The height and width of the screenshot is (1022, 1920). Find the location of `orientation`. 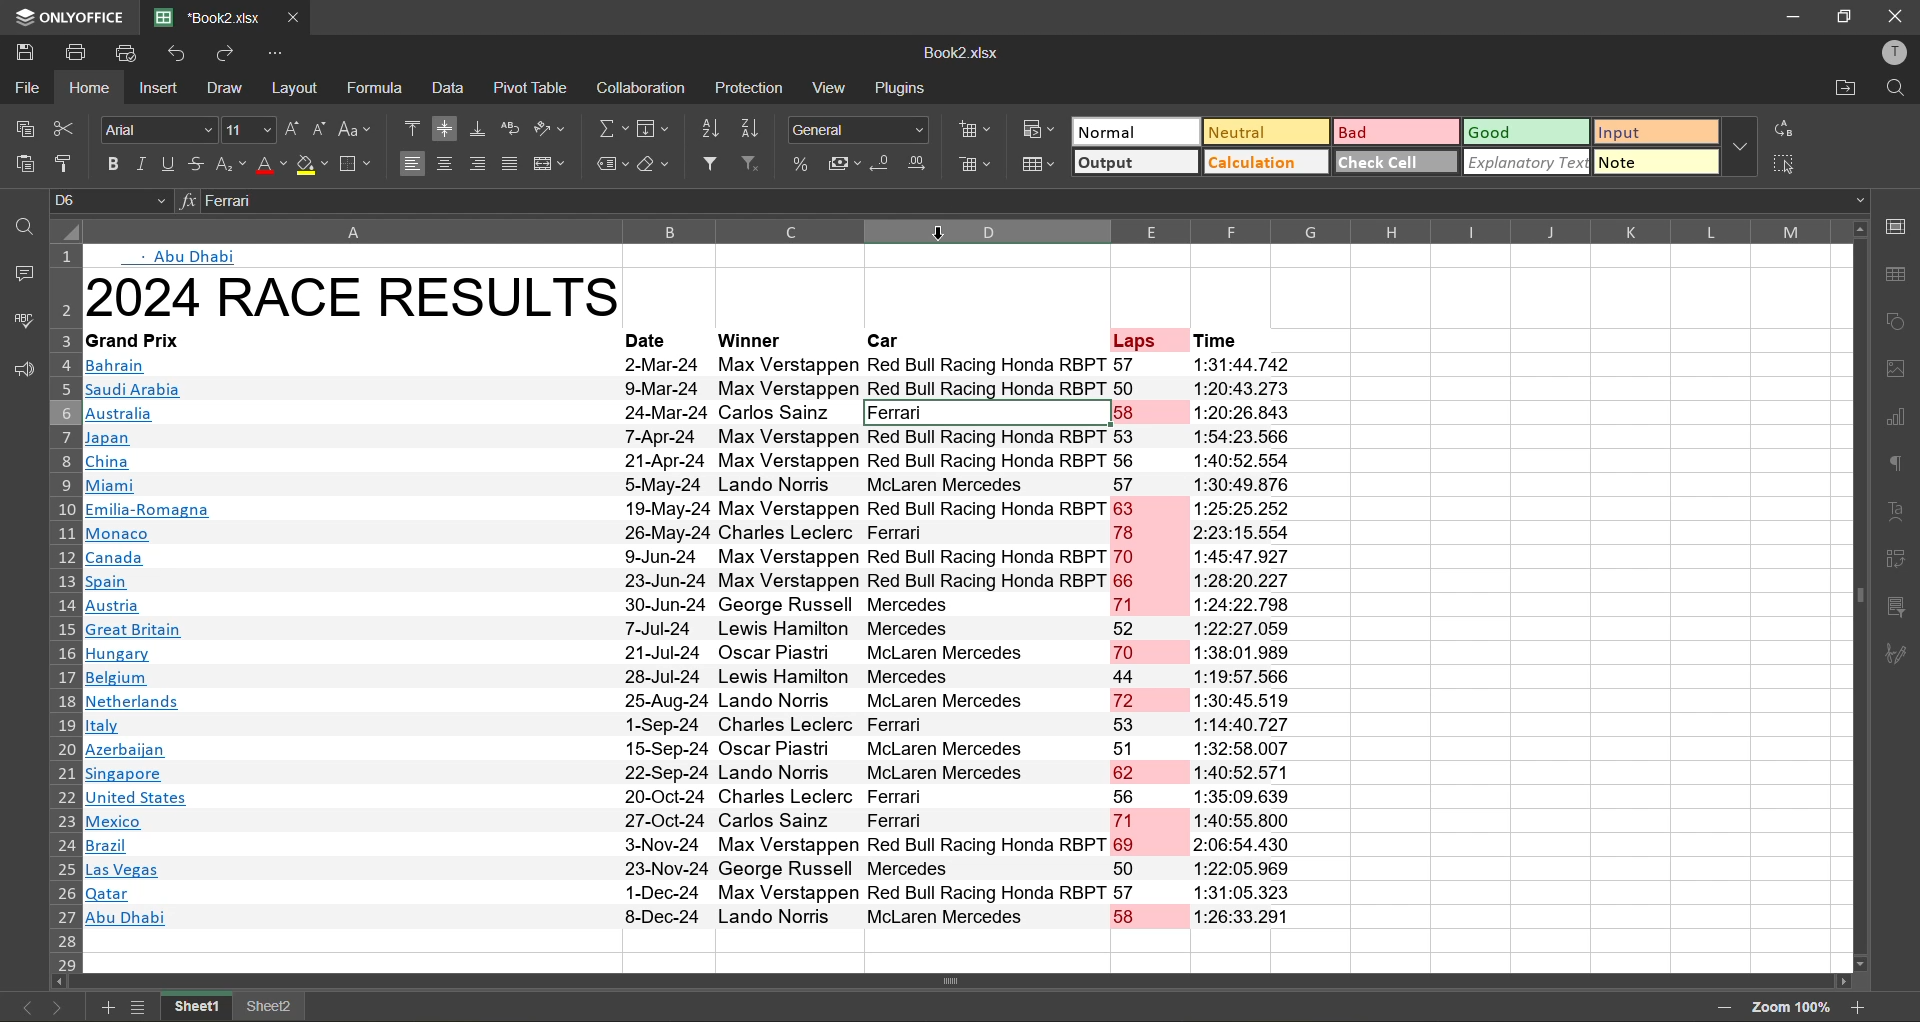

orientation is located at coordinates (550, 130).